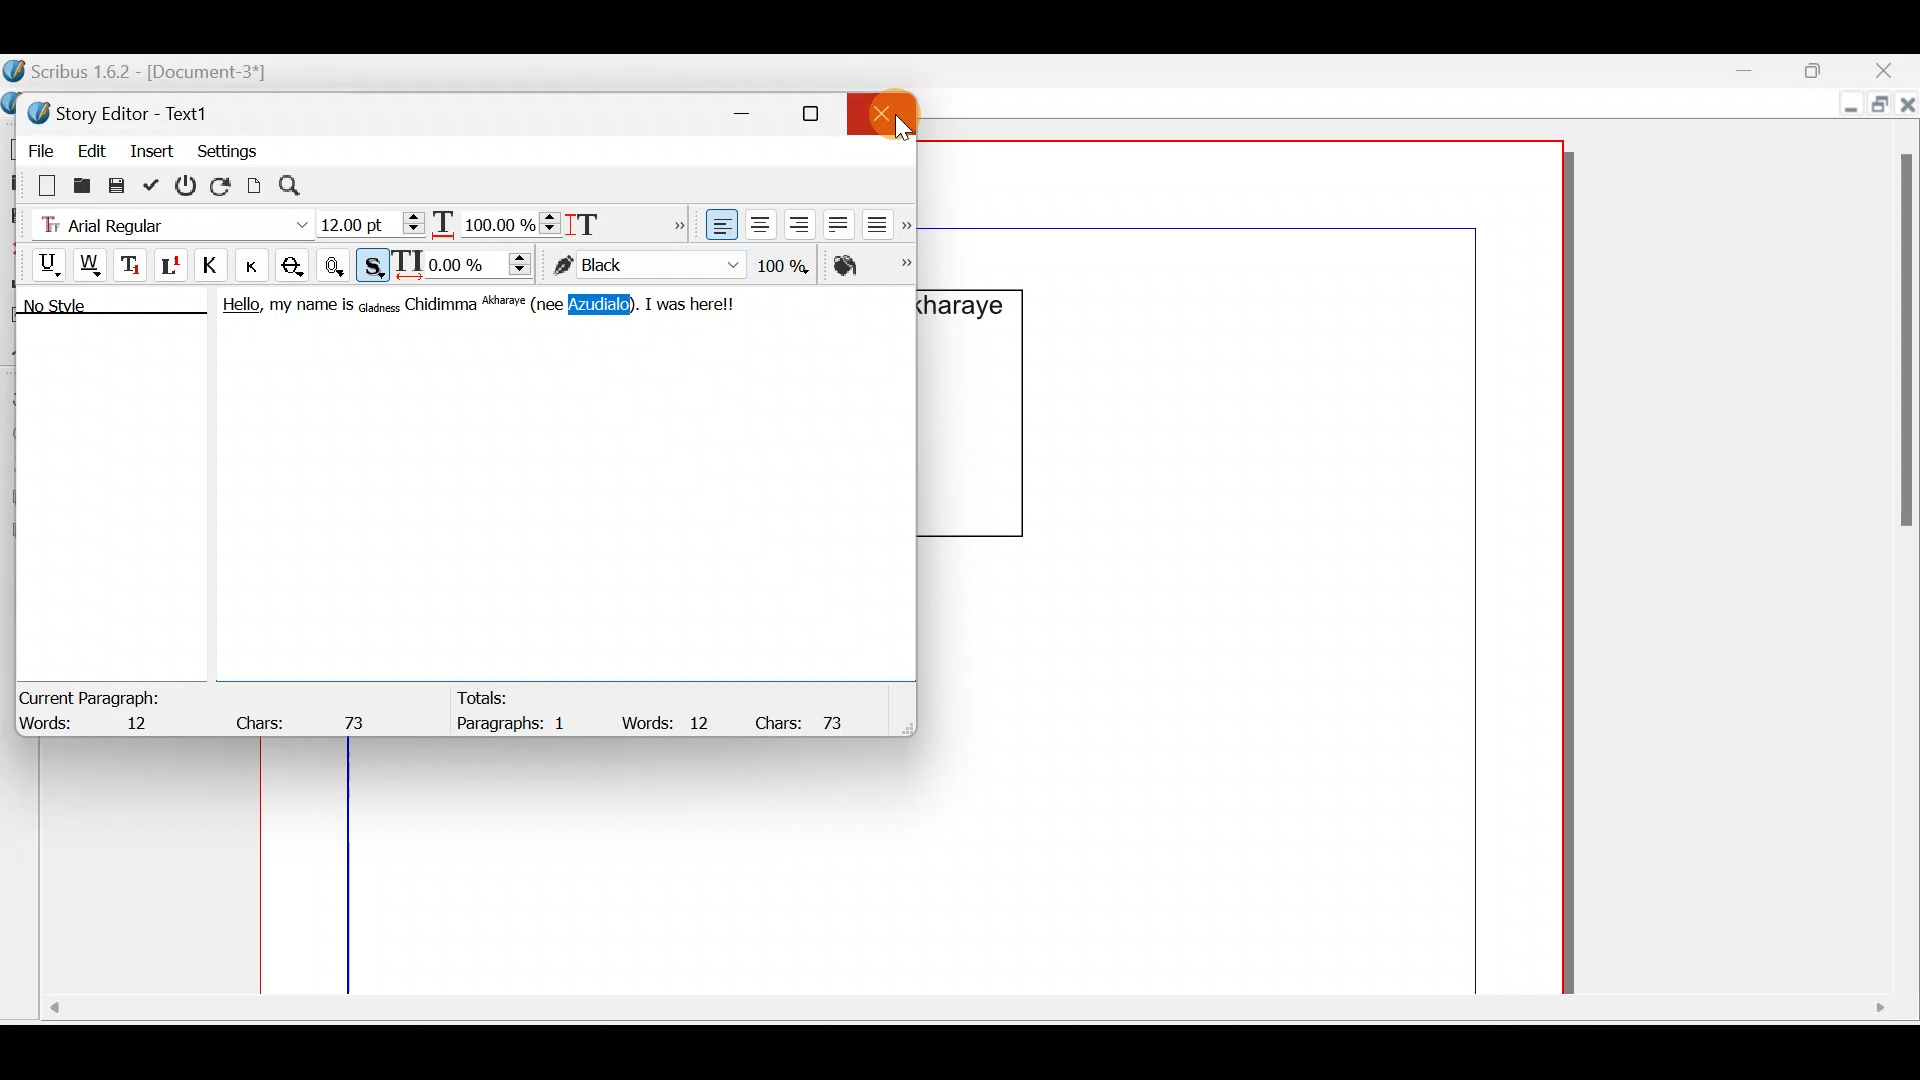  I want to click on Search/replace, so click(301, 186).